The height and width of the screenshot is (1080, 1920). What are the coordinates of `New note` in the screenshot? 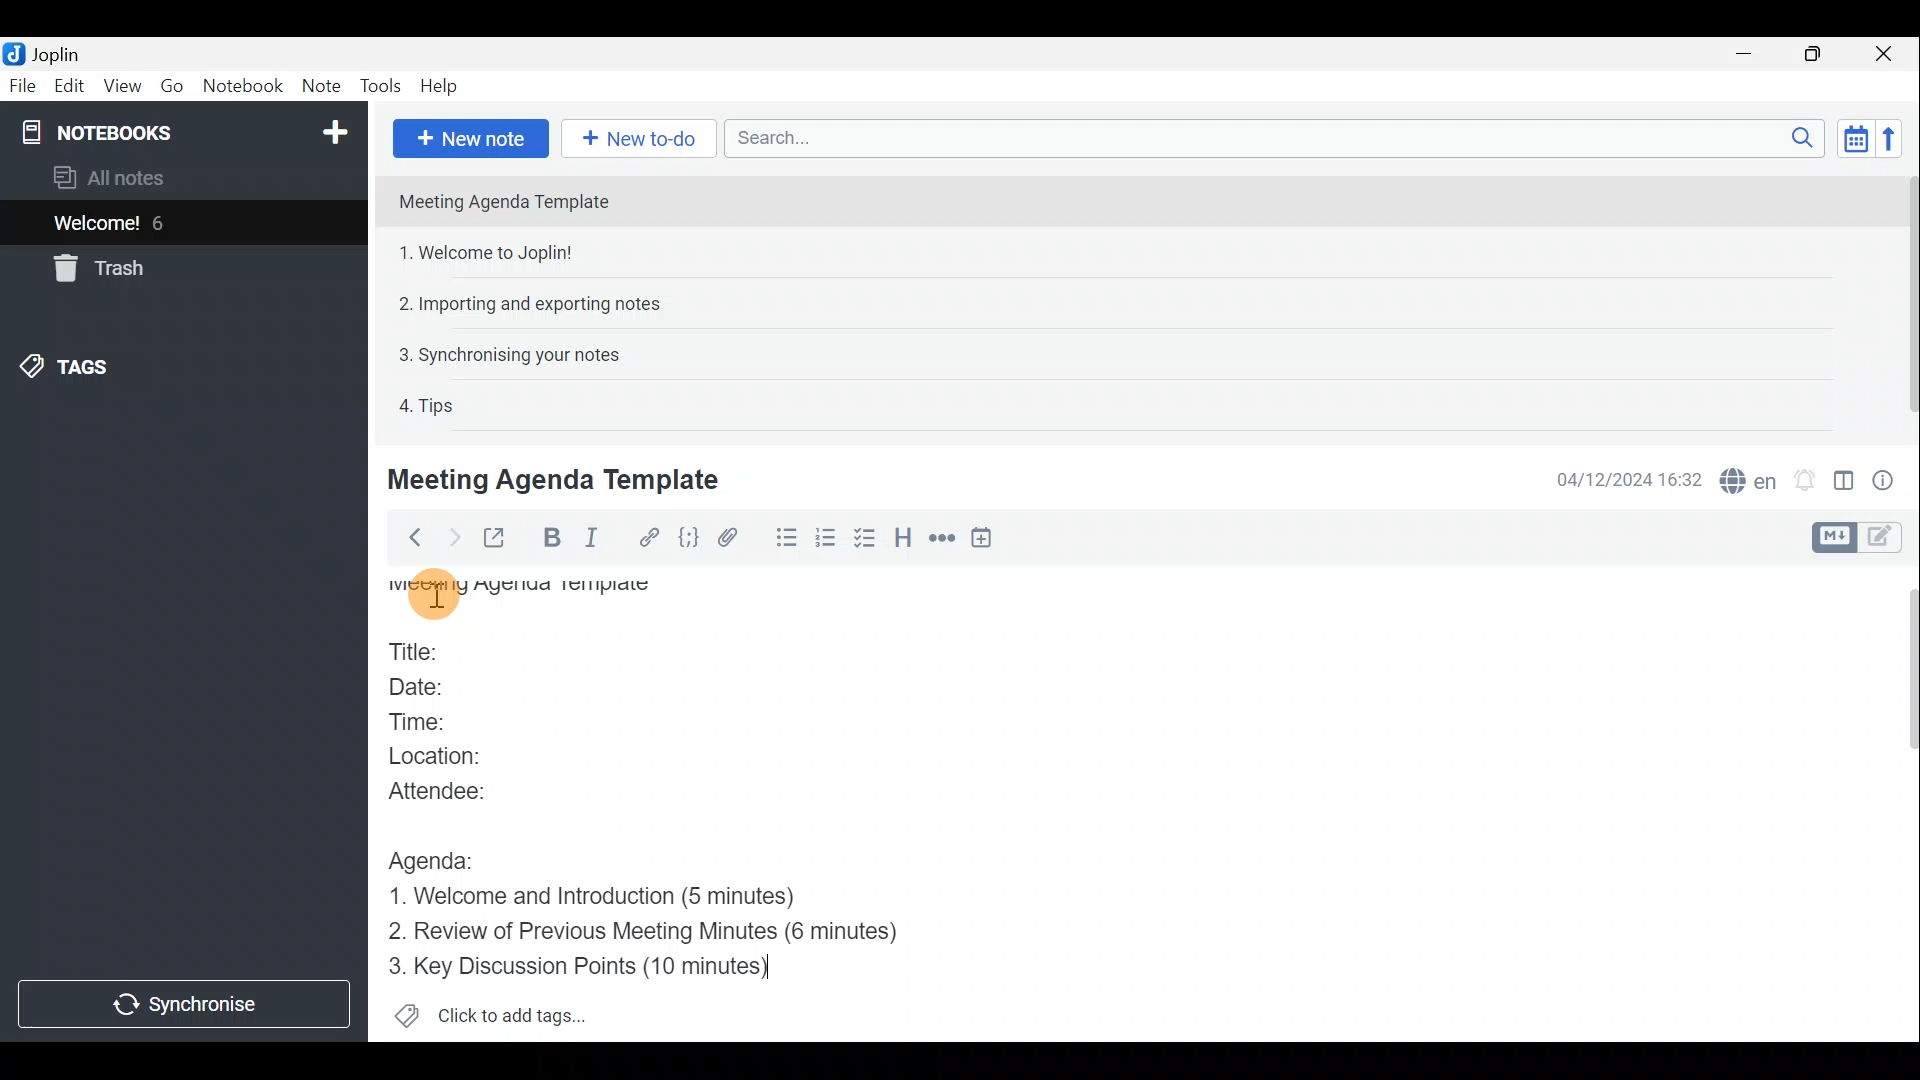 It's located at (471, 139).